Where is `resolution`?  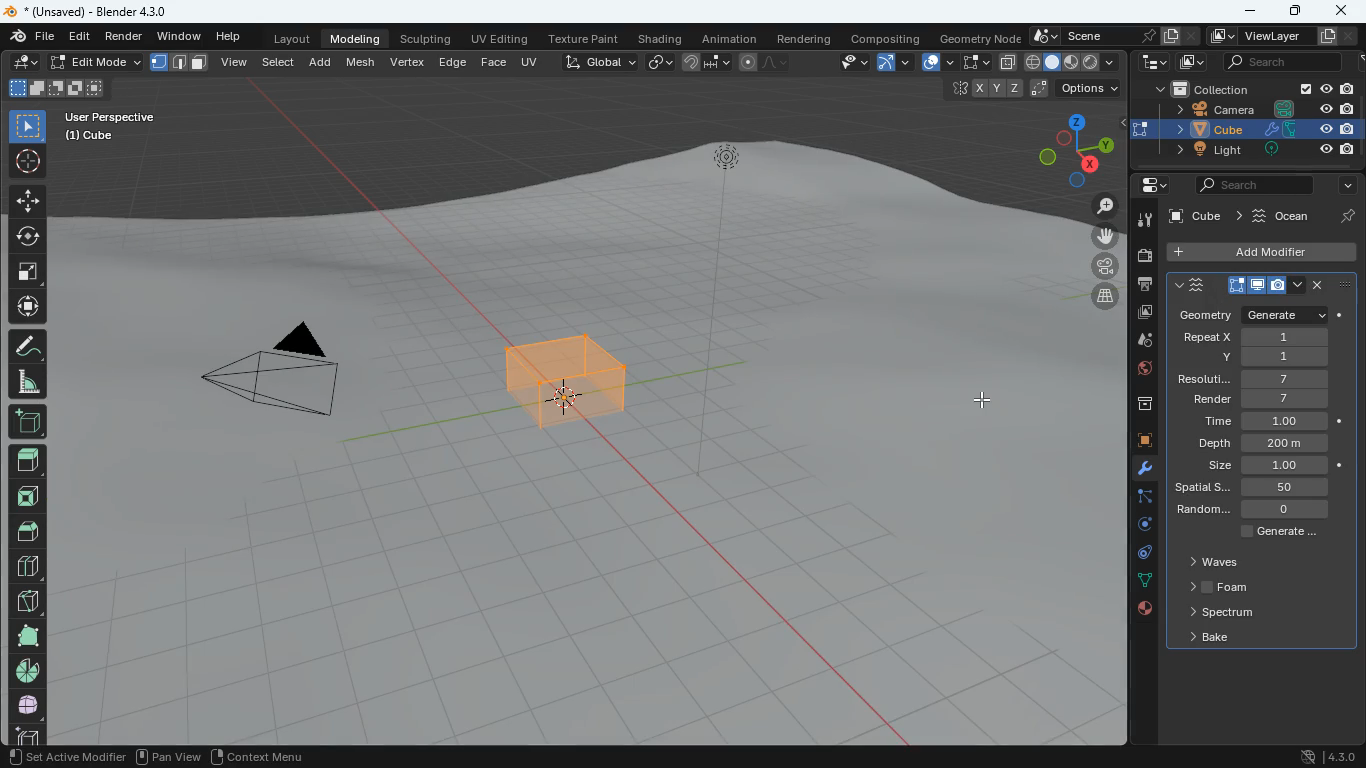
resolution is located at coordinates (1254, 379).